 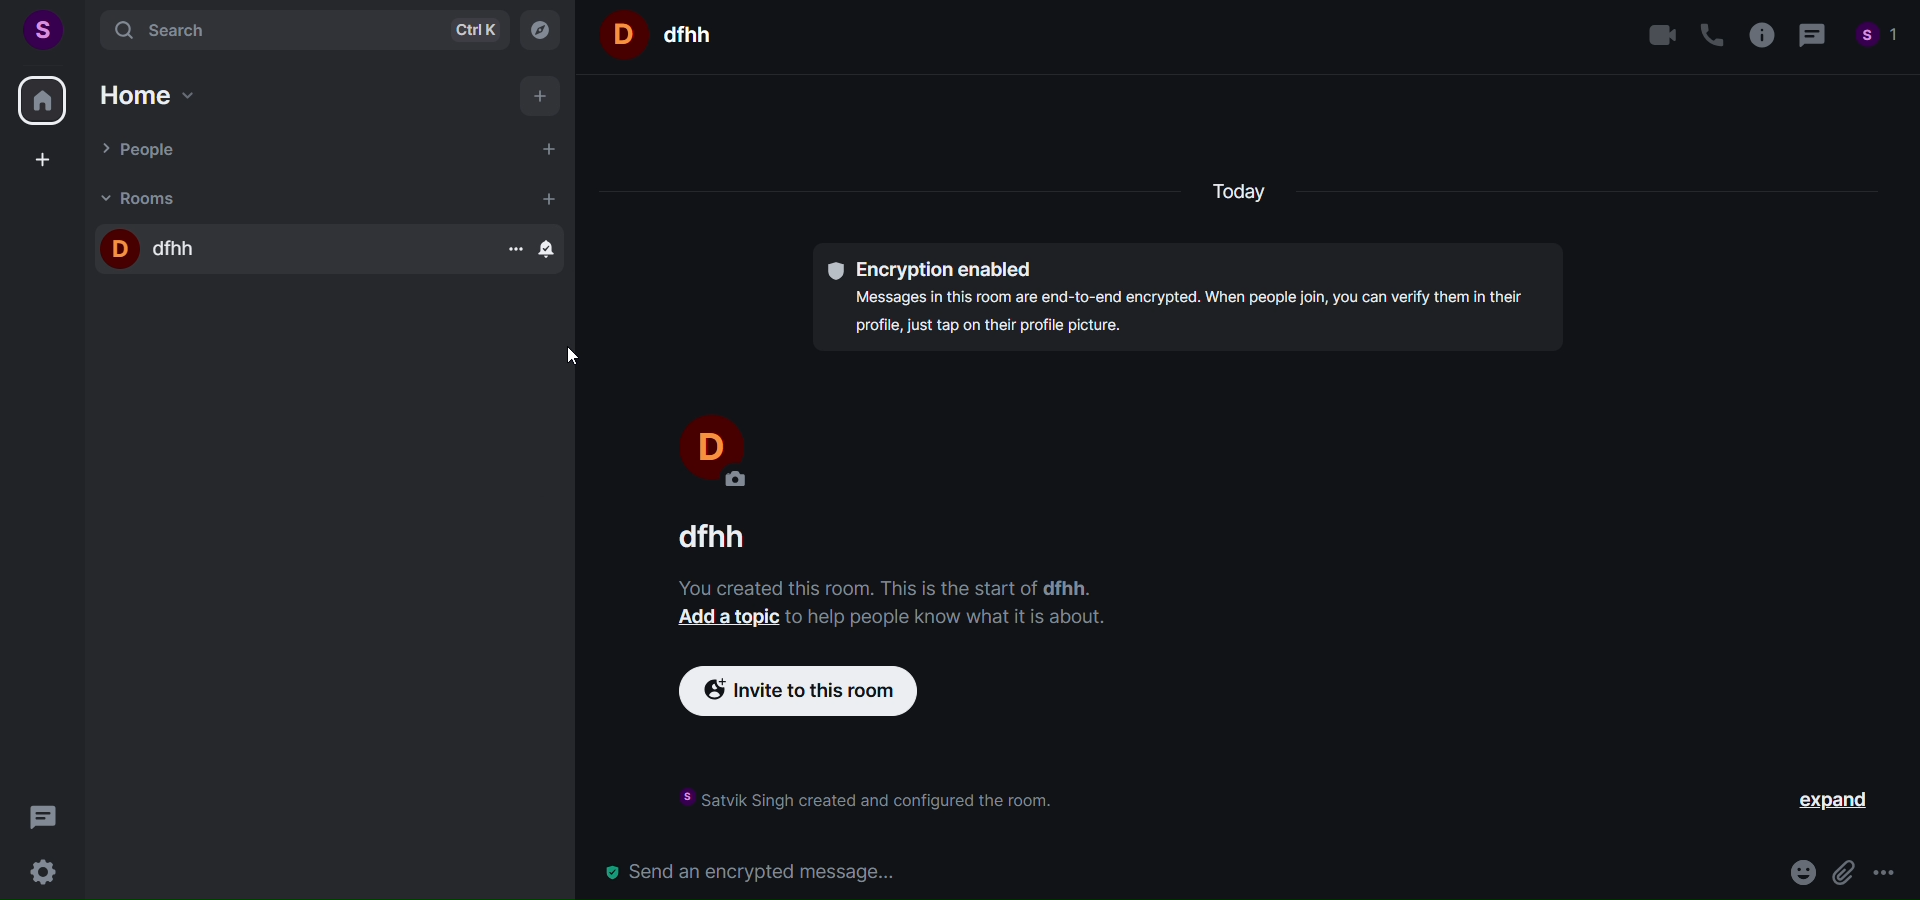 I want to click on search ctrl k, so click(x=300, y=30).